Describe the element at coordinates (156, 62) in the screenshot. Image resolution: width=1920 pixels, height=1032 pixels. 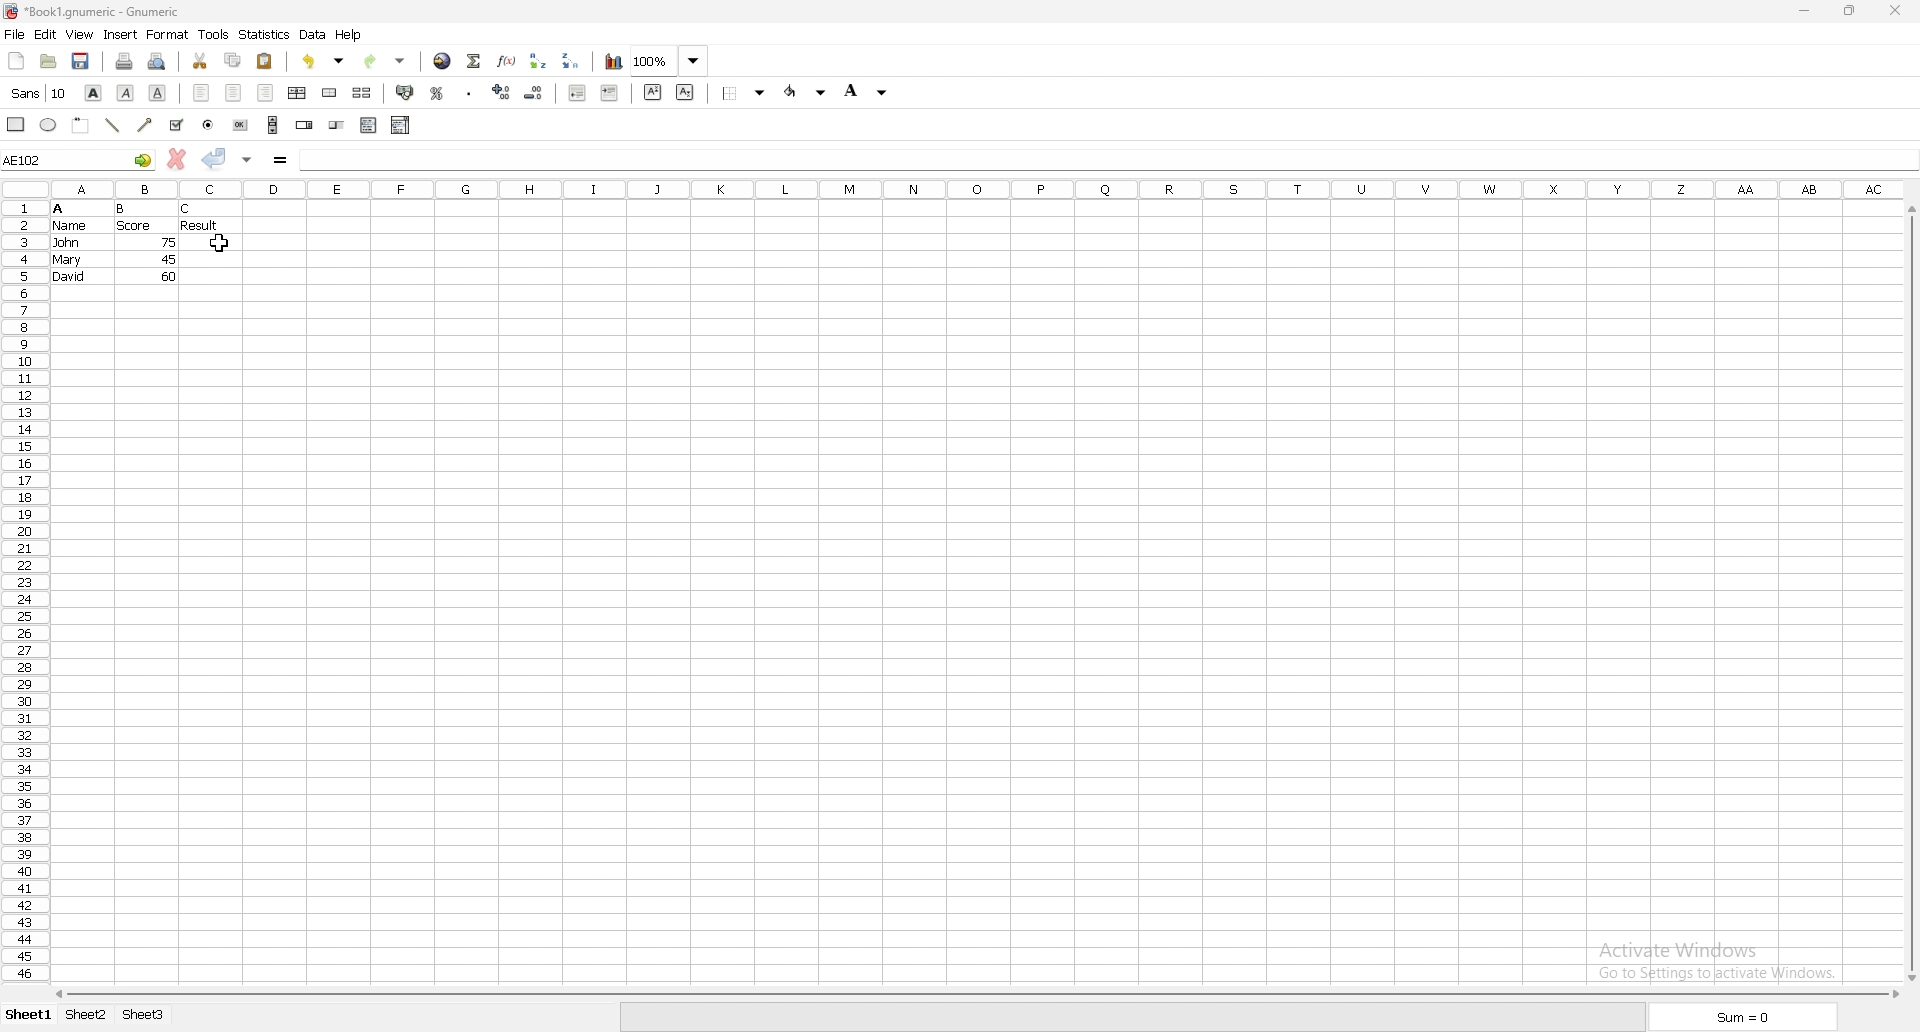
I see `print preview` at that location.